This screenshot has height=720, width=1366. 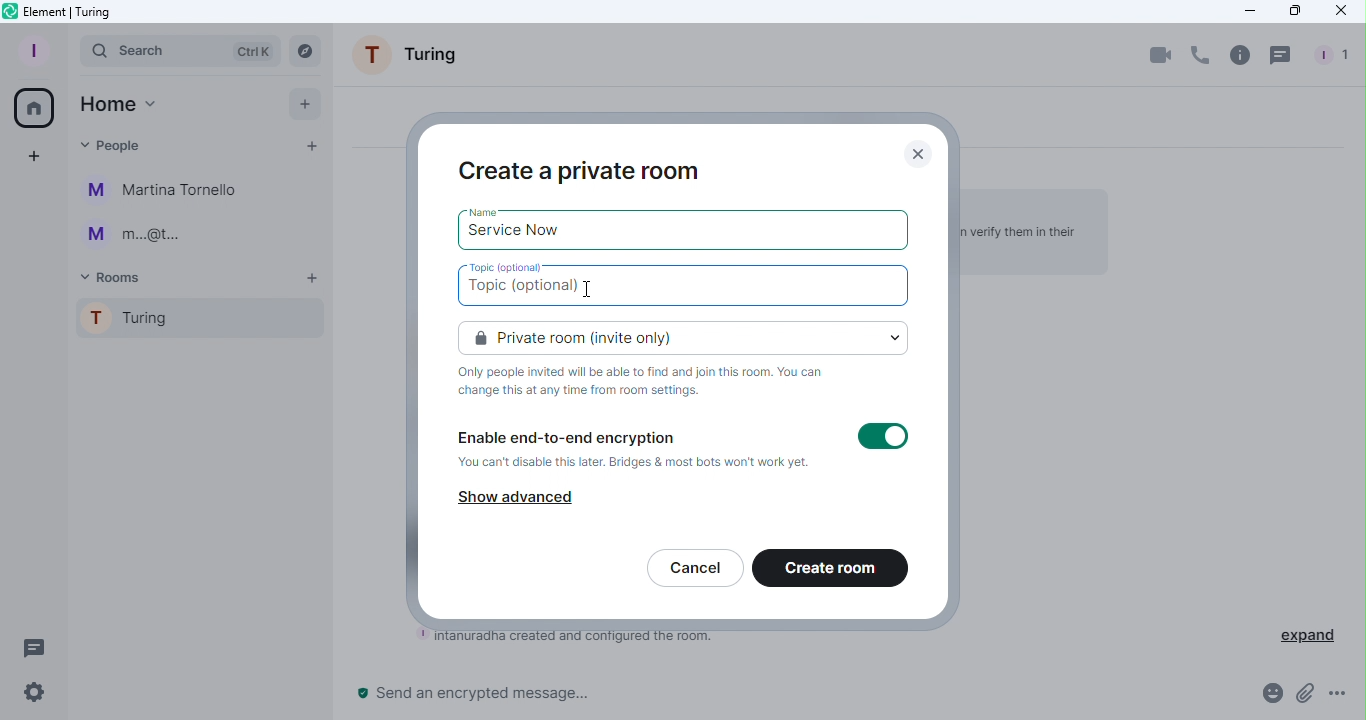 I want to click on Maximize, so click(x=1293, y=11).